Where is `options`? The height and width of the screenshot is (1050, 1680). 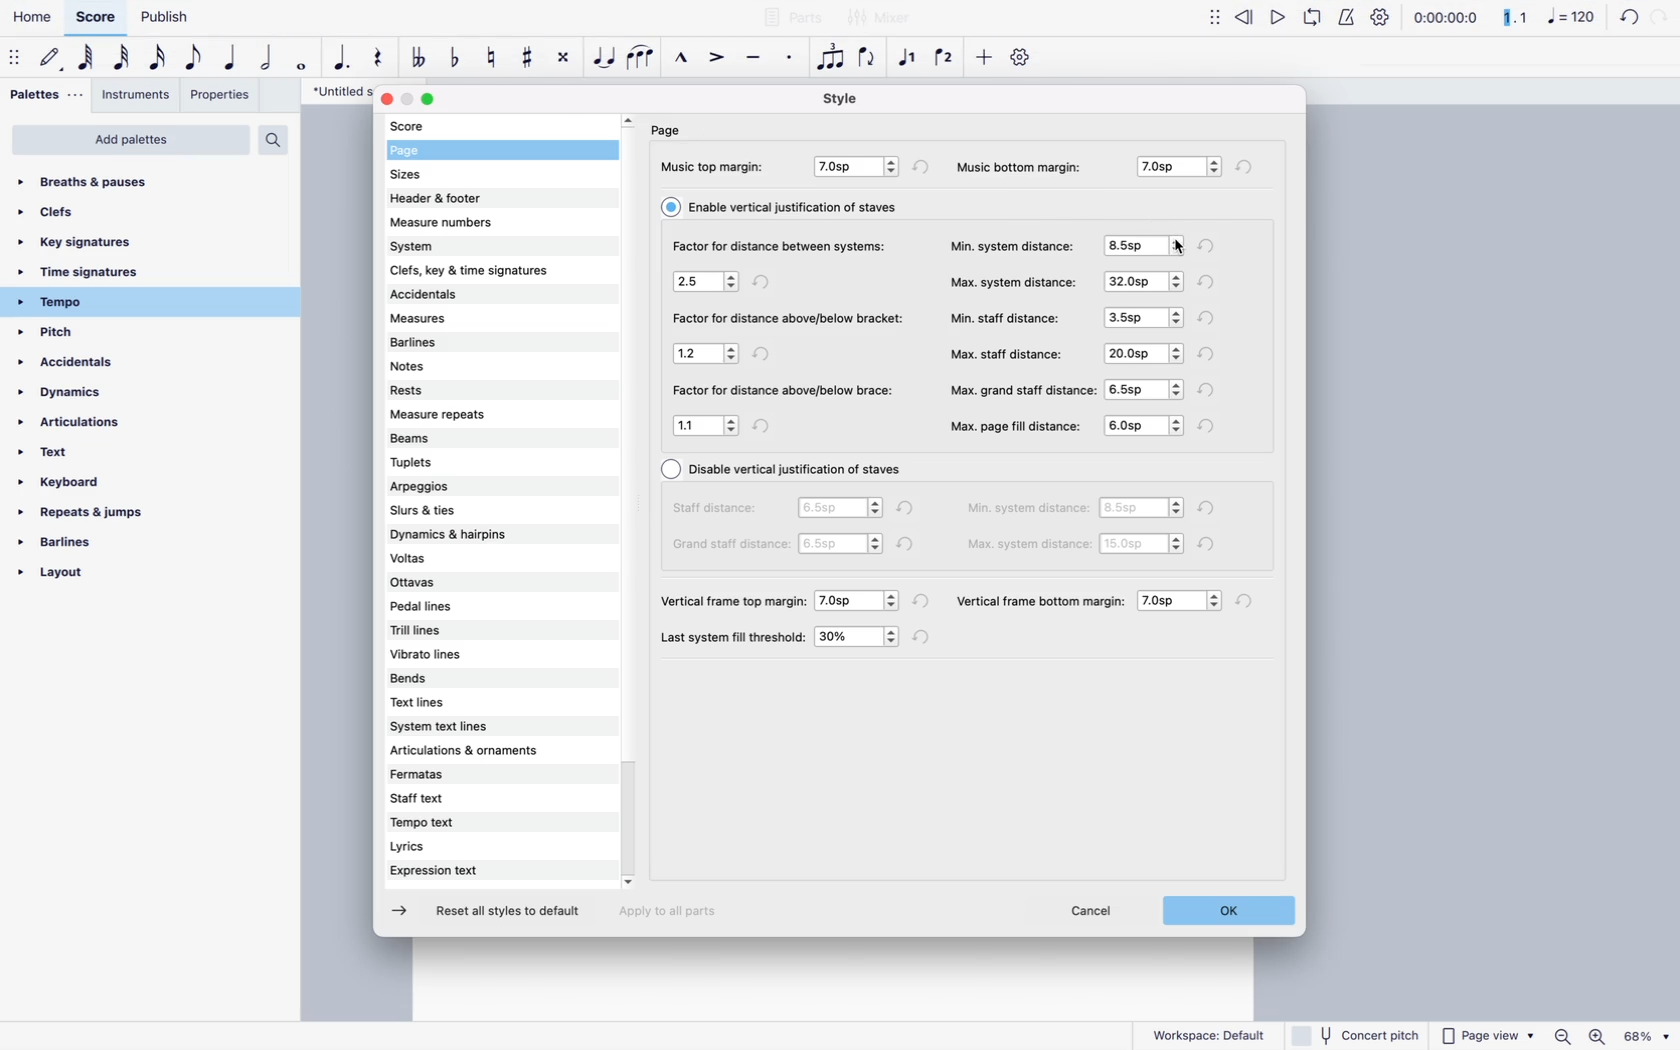
options is located at coordinates (1143, 545).